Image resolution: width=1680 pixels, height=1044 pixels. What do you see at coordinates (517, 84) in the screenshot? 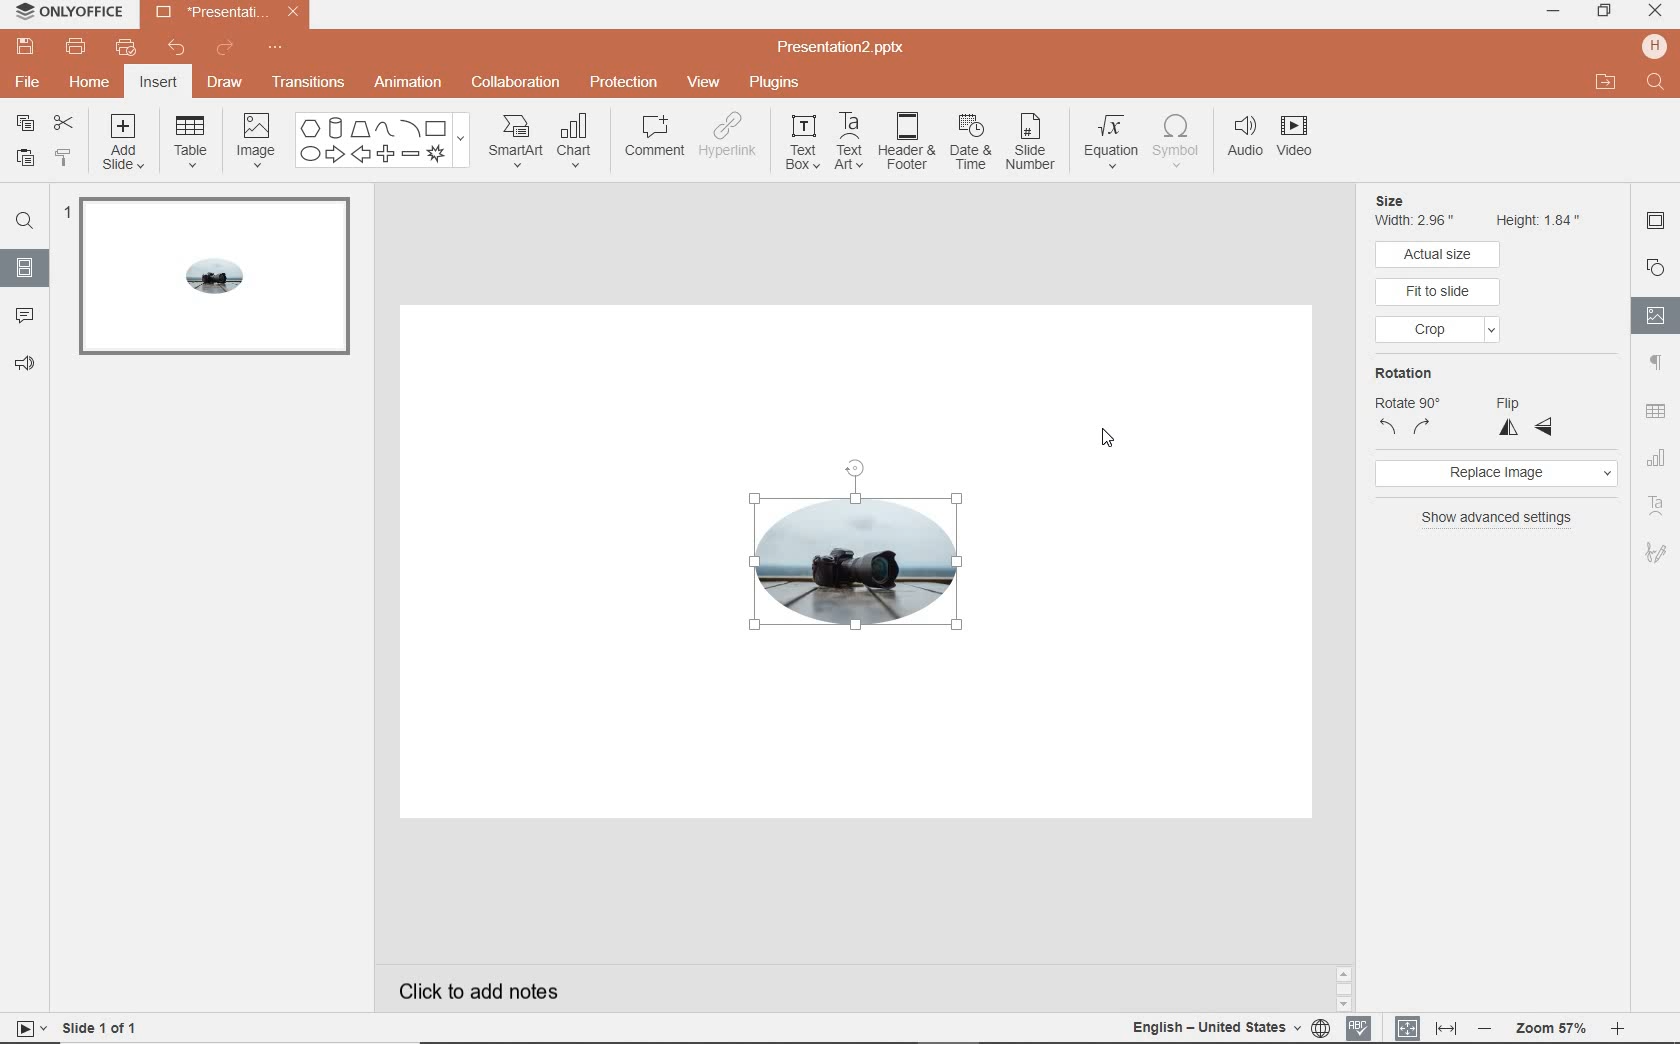
I see `collaboration` at bounding box center [517, 84].